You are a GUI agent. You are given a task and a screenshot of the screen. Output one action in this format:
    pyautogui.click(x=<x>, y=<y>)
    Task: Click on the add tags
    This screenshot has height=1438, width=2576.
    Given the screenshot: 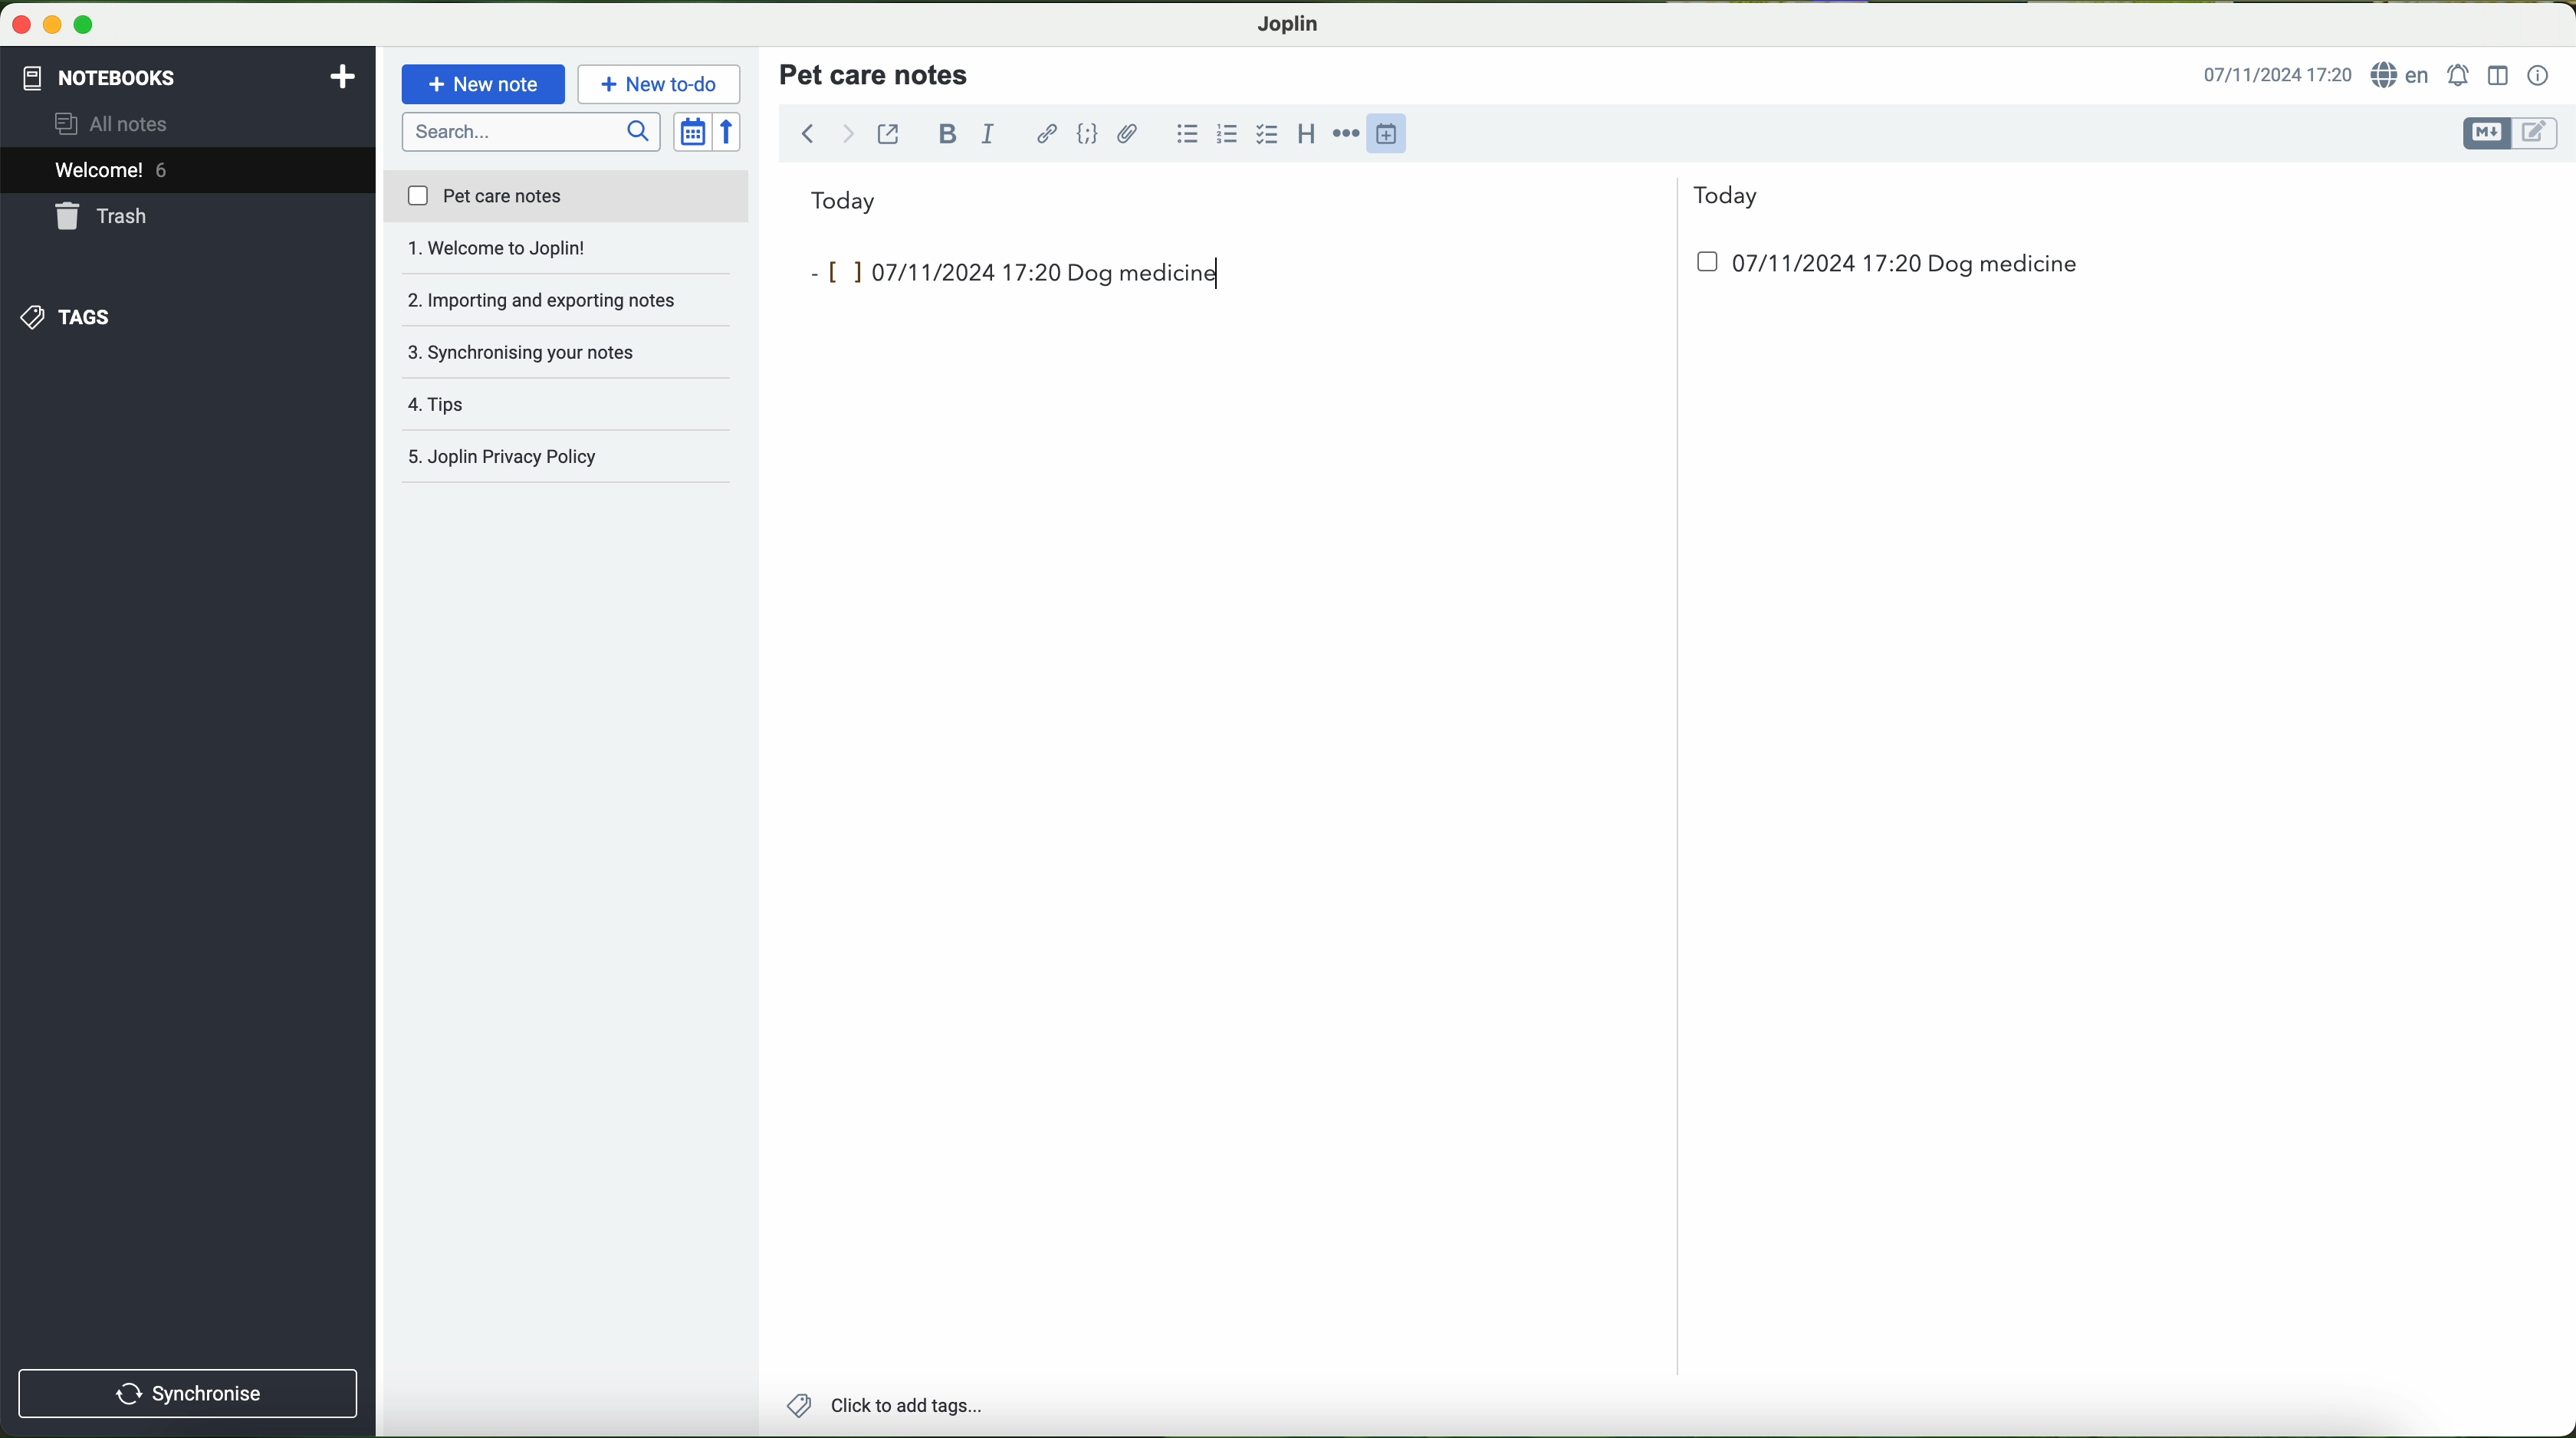 What is the action you would take?
    pyautogui.click(x=884, y=1408)
    